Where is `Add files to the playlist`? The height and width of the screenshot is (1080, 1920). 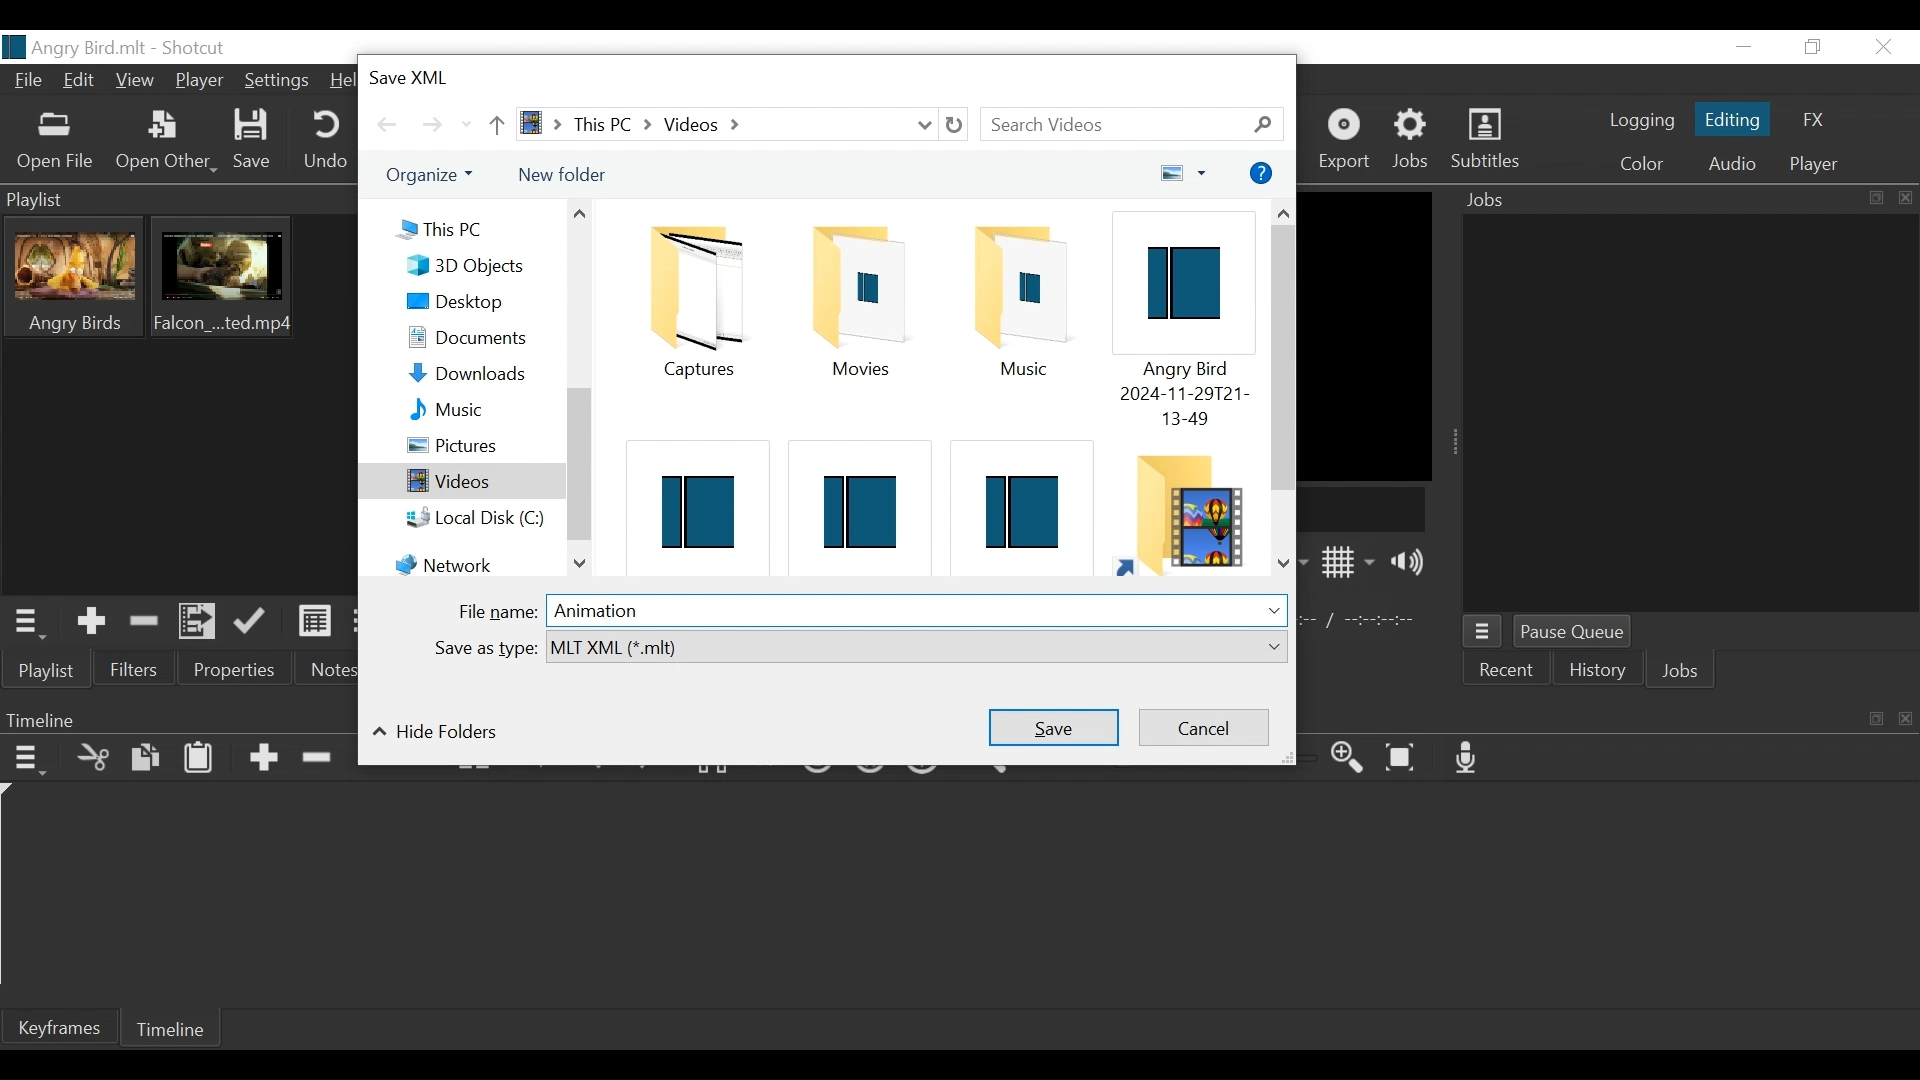
Add files to the playlist is located at coordinates (199, 623).